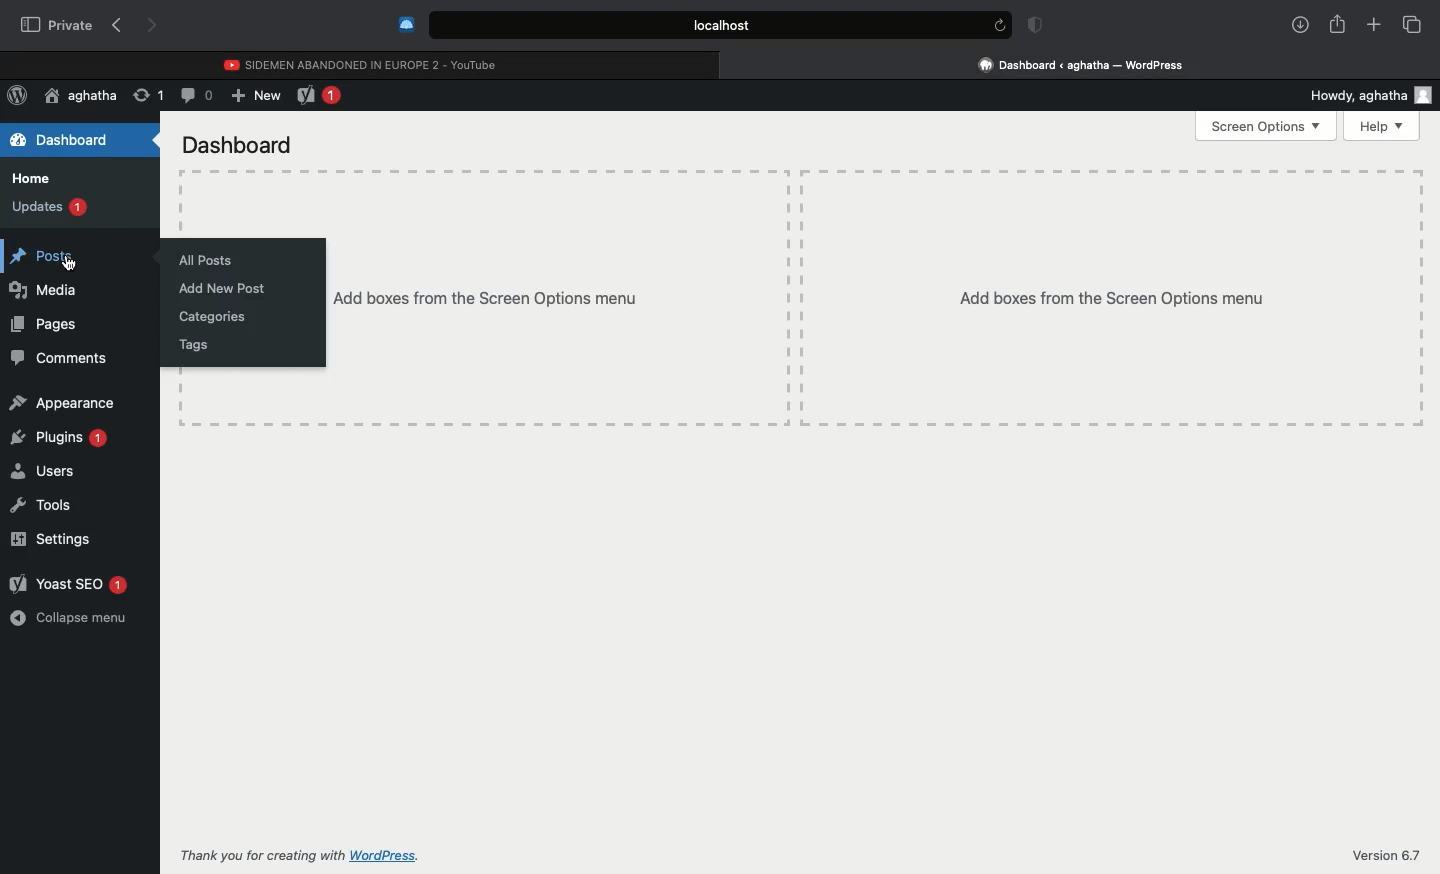 This screenshot has height=874, width=1440. What do you see at coordinates (116, 26) in the screenshot?
I see `Previous page` at bounding box center [116, 26].